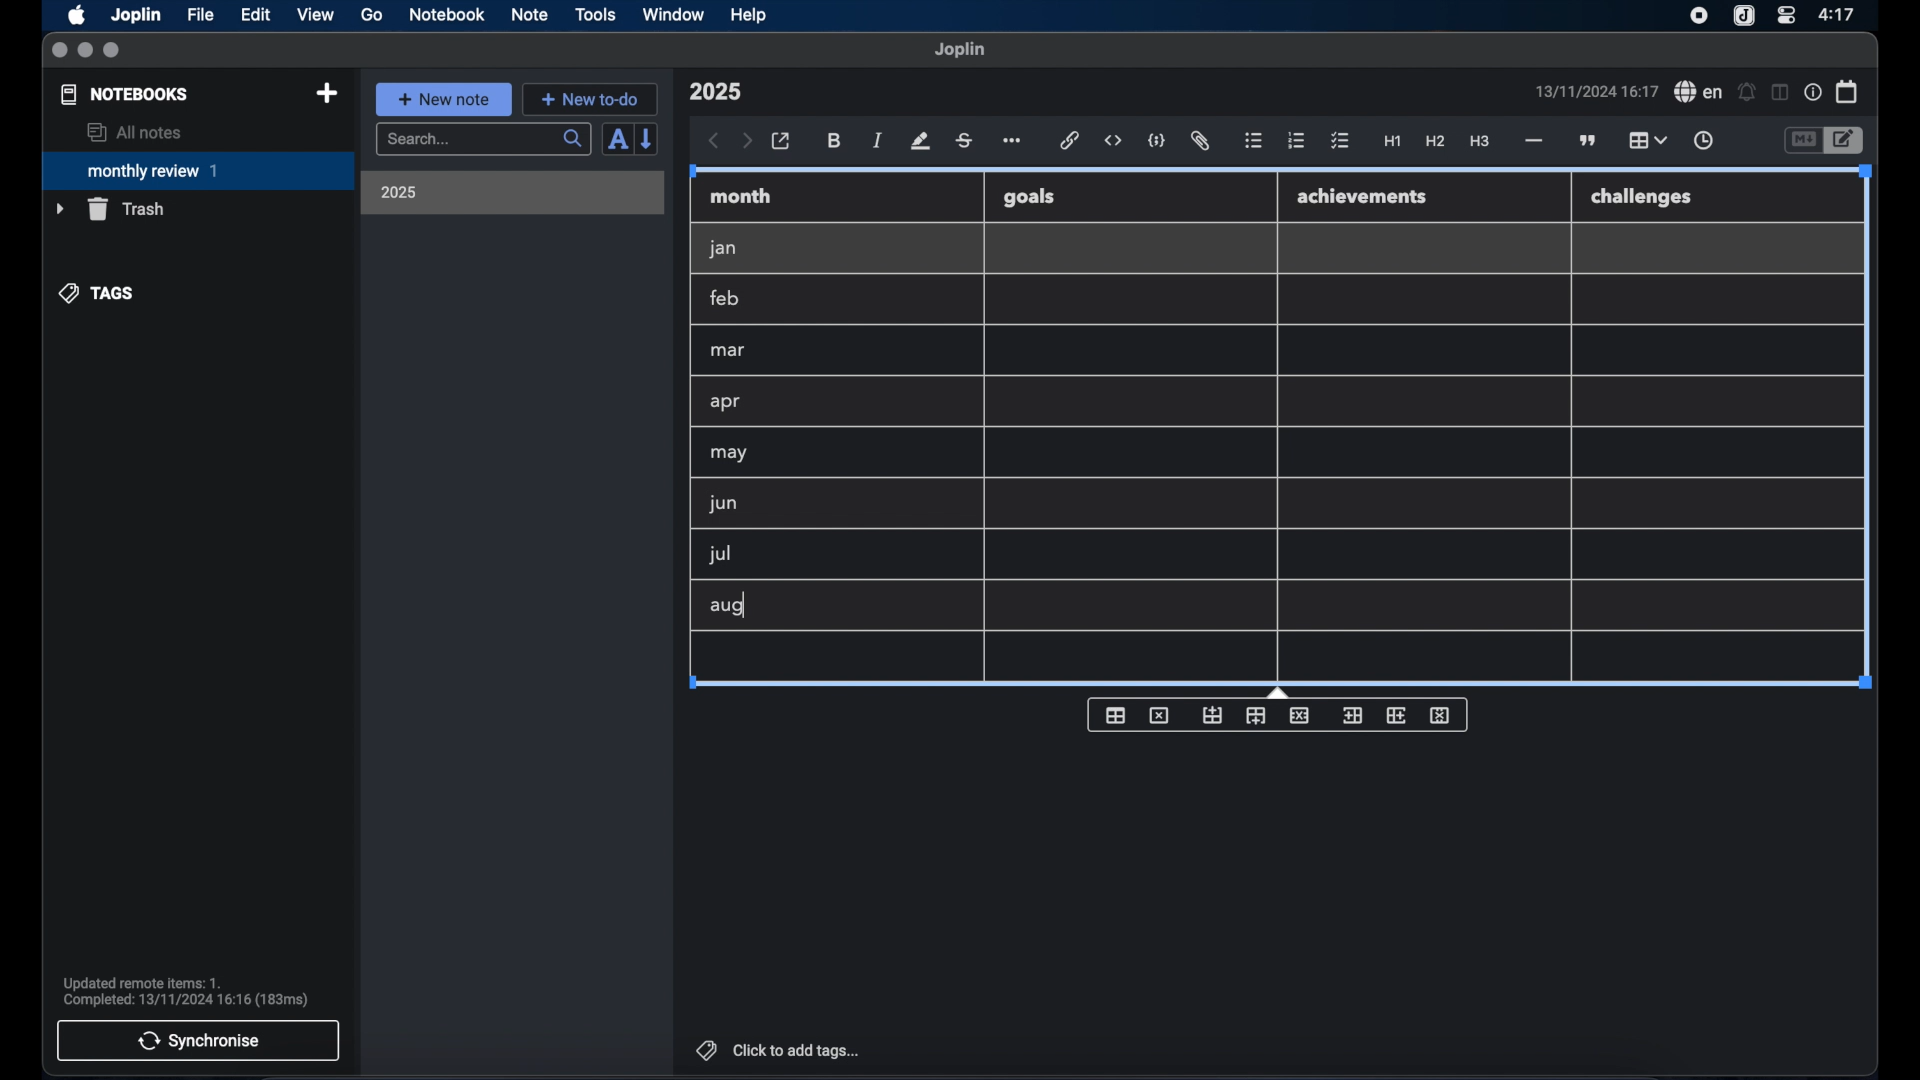 The height and width of the screenshot is (1080, 1920). What do you see at coordinates (960, 49) in the screenshot?
I see `joplin` at bounding box center [960, 49].